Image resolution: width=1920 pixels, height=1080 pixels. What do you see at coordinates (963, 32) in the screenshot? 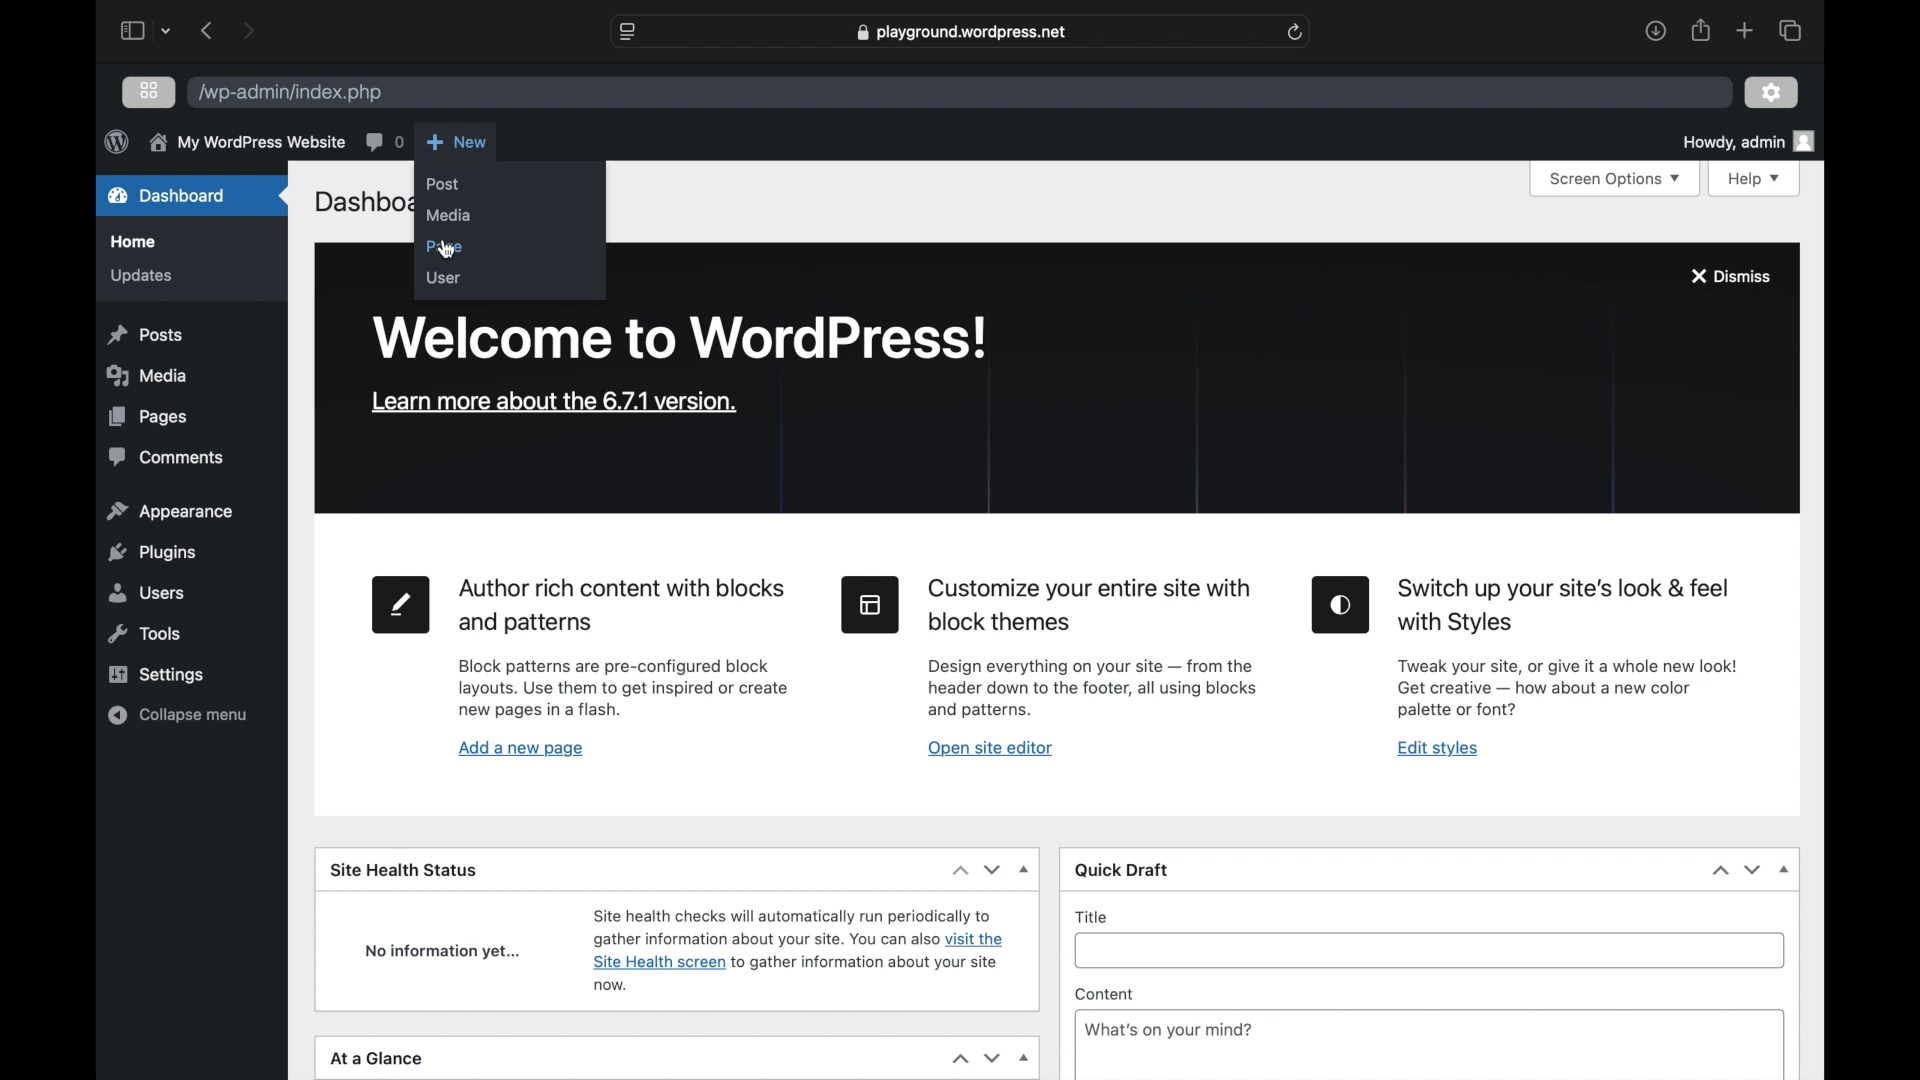
I see `web address` at bounding box center [963, 32].